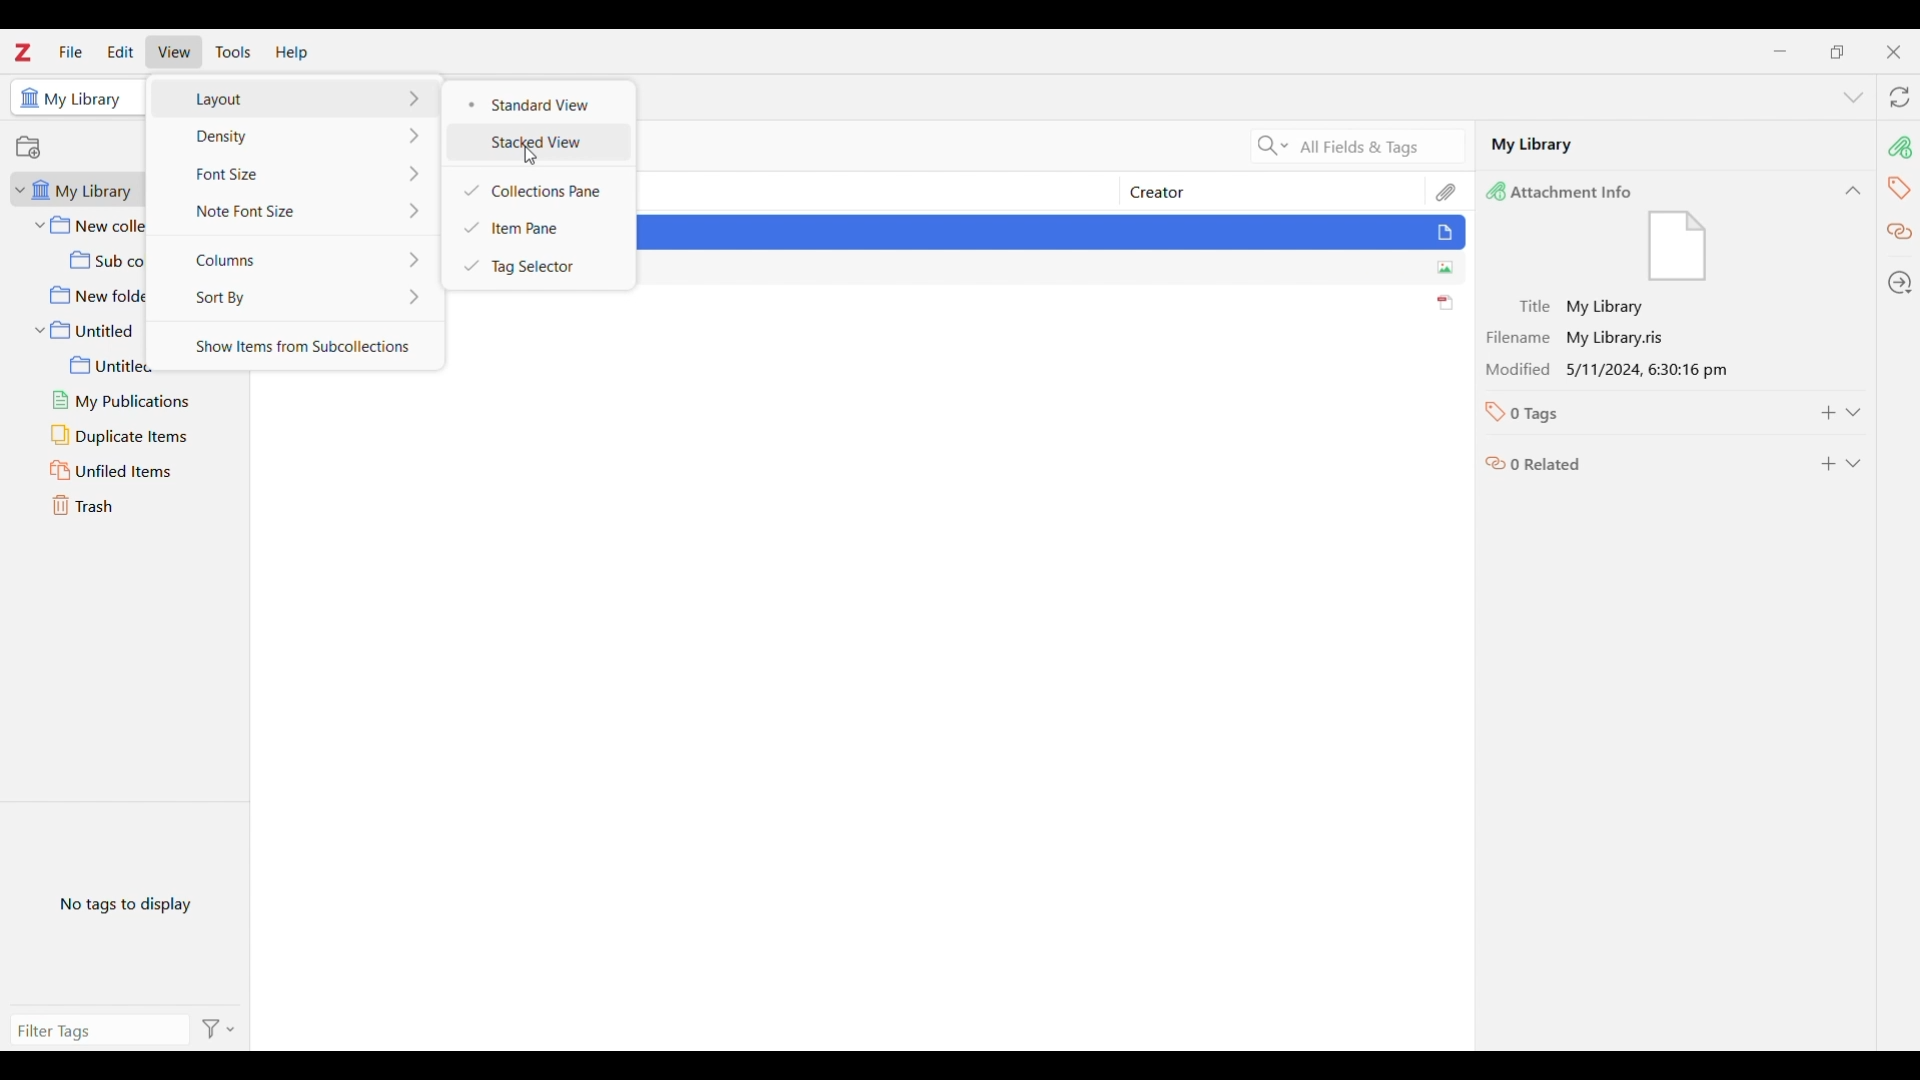 The image size is (1920, 1080). I want to click on Locate, so click(1900, 283).